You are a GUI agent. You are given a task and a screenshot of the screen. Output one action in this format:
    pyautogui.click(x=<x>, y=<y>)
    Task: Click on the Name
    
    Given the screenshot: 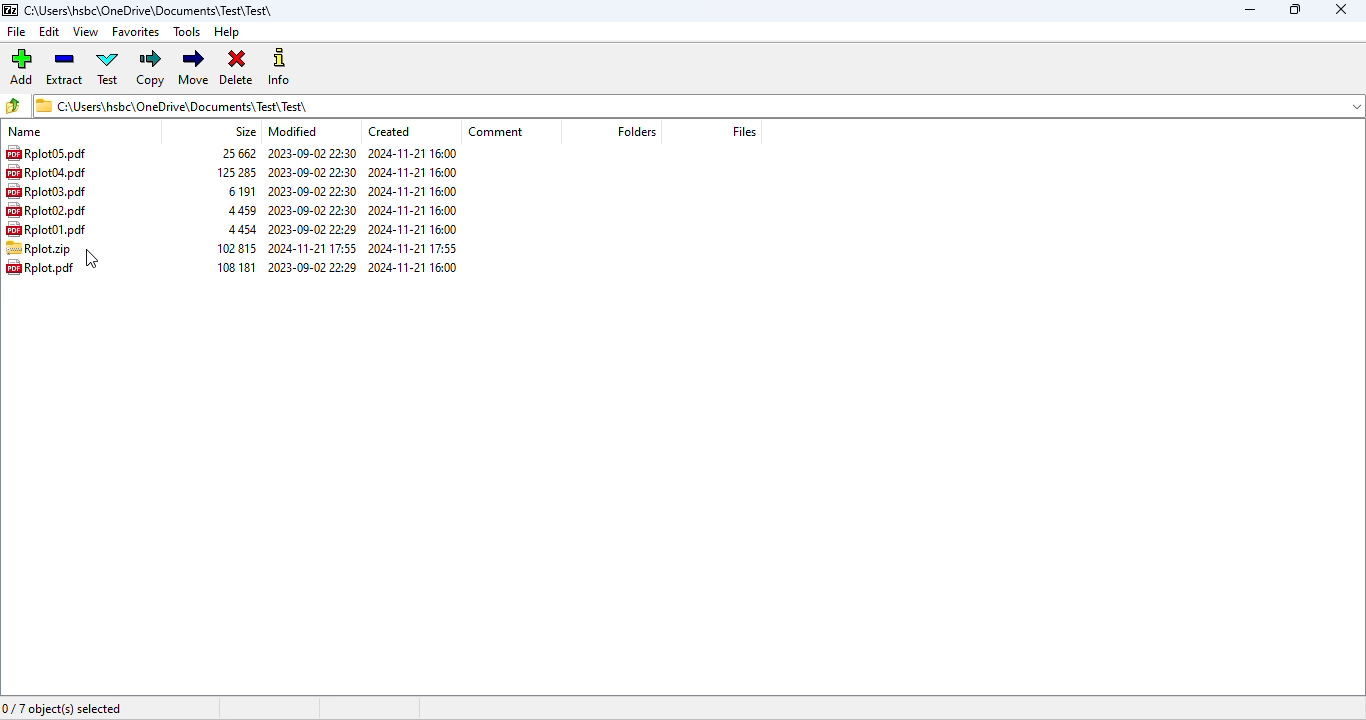 What is the action you would take?
    pyautogui.click(x=35, y=131)
    